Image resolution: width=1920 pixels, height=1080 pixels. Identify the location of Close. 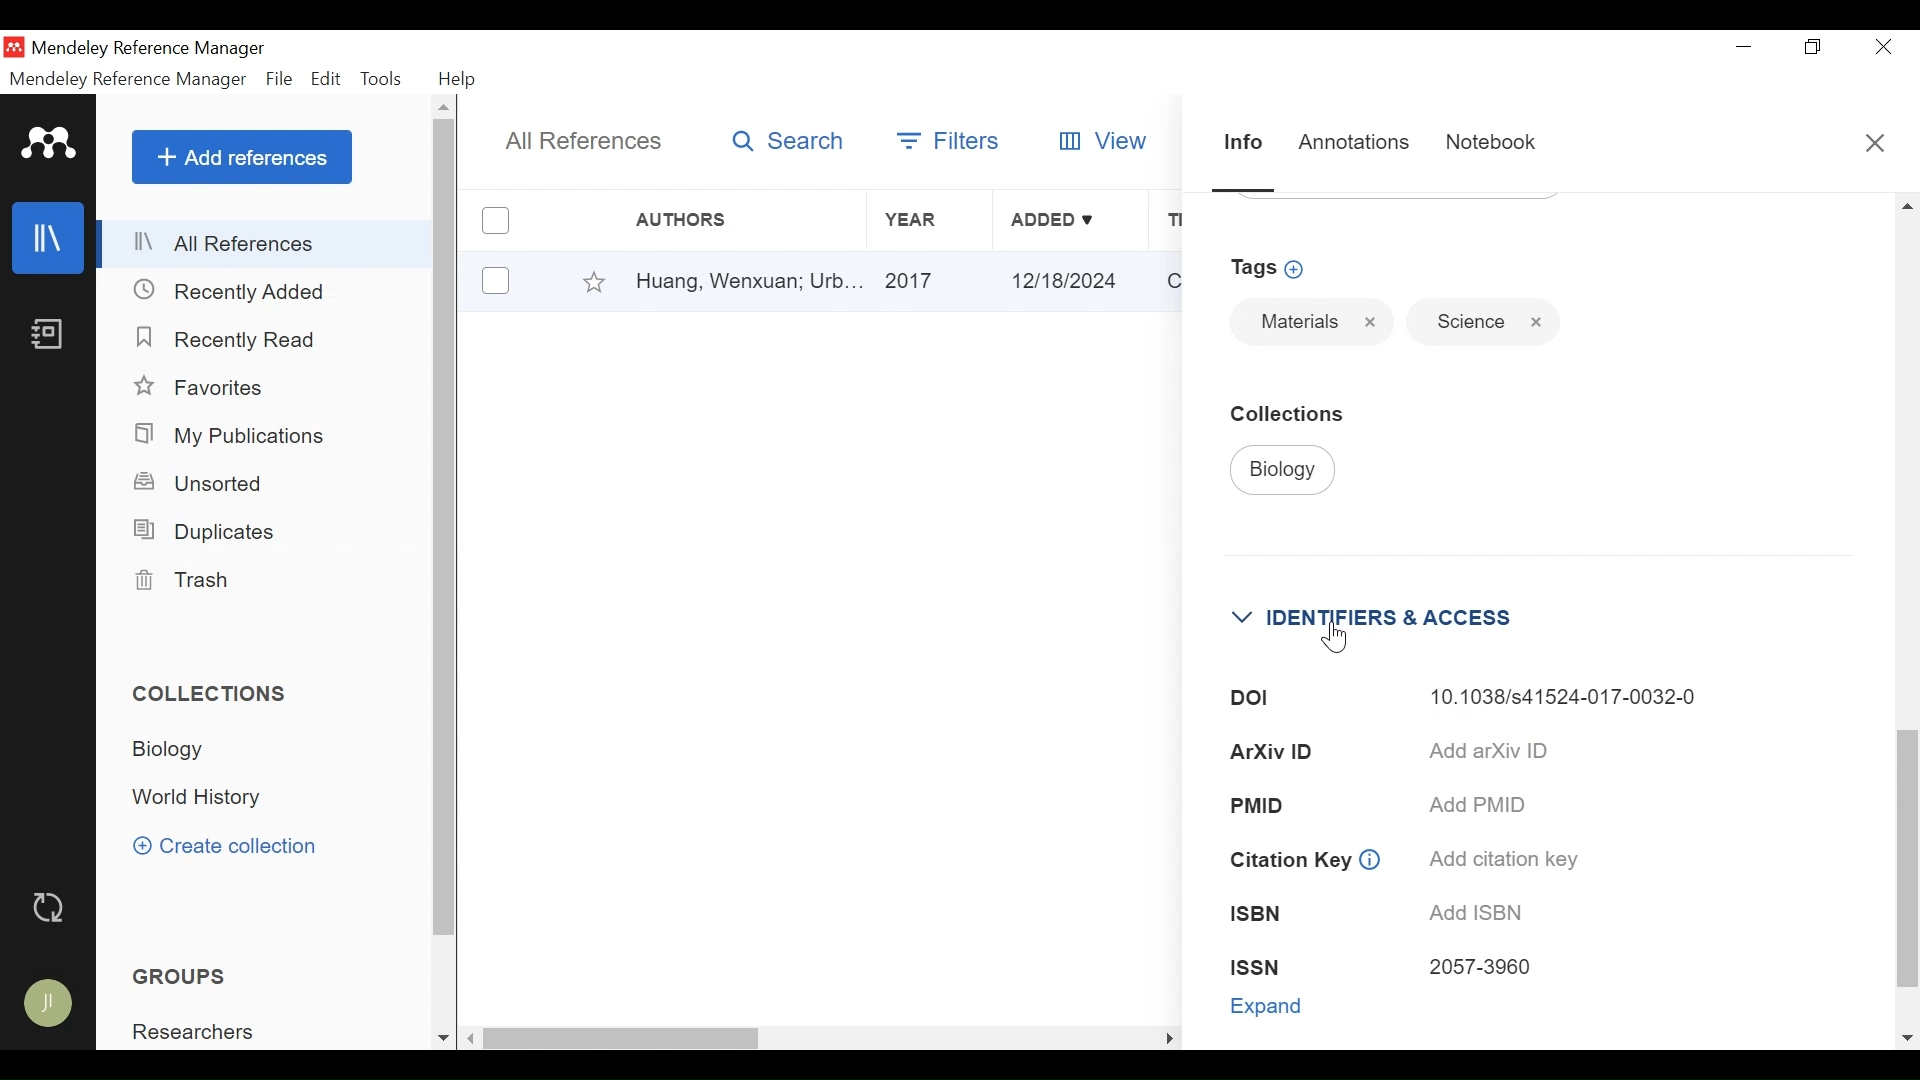
(1371, 322).